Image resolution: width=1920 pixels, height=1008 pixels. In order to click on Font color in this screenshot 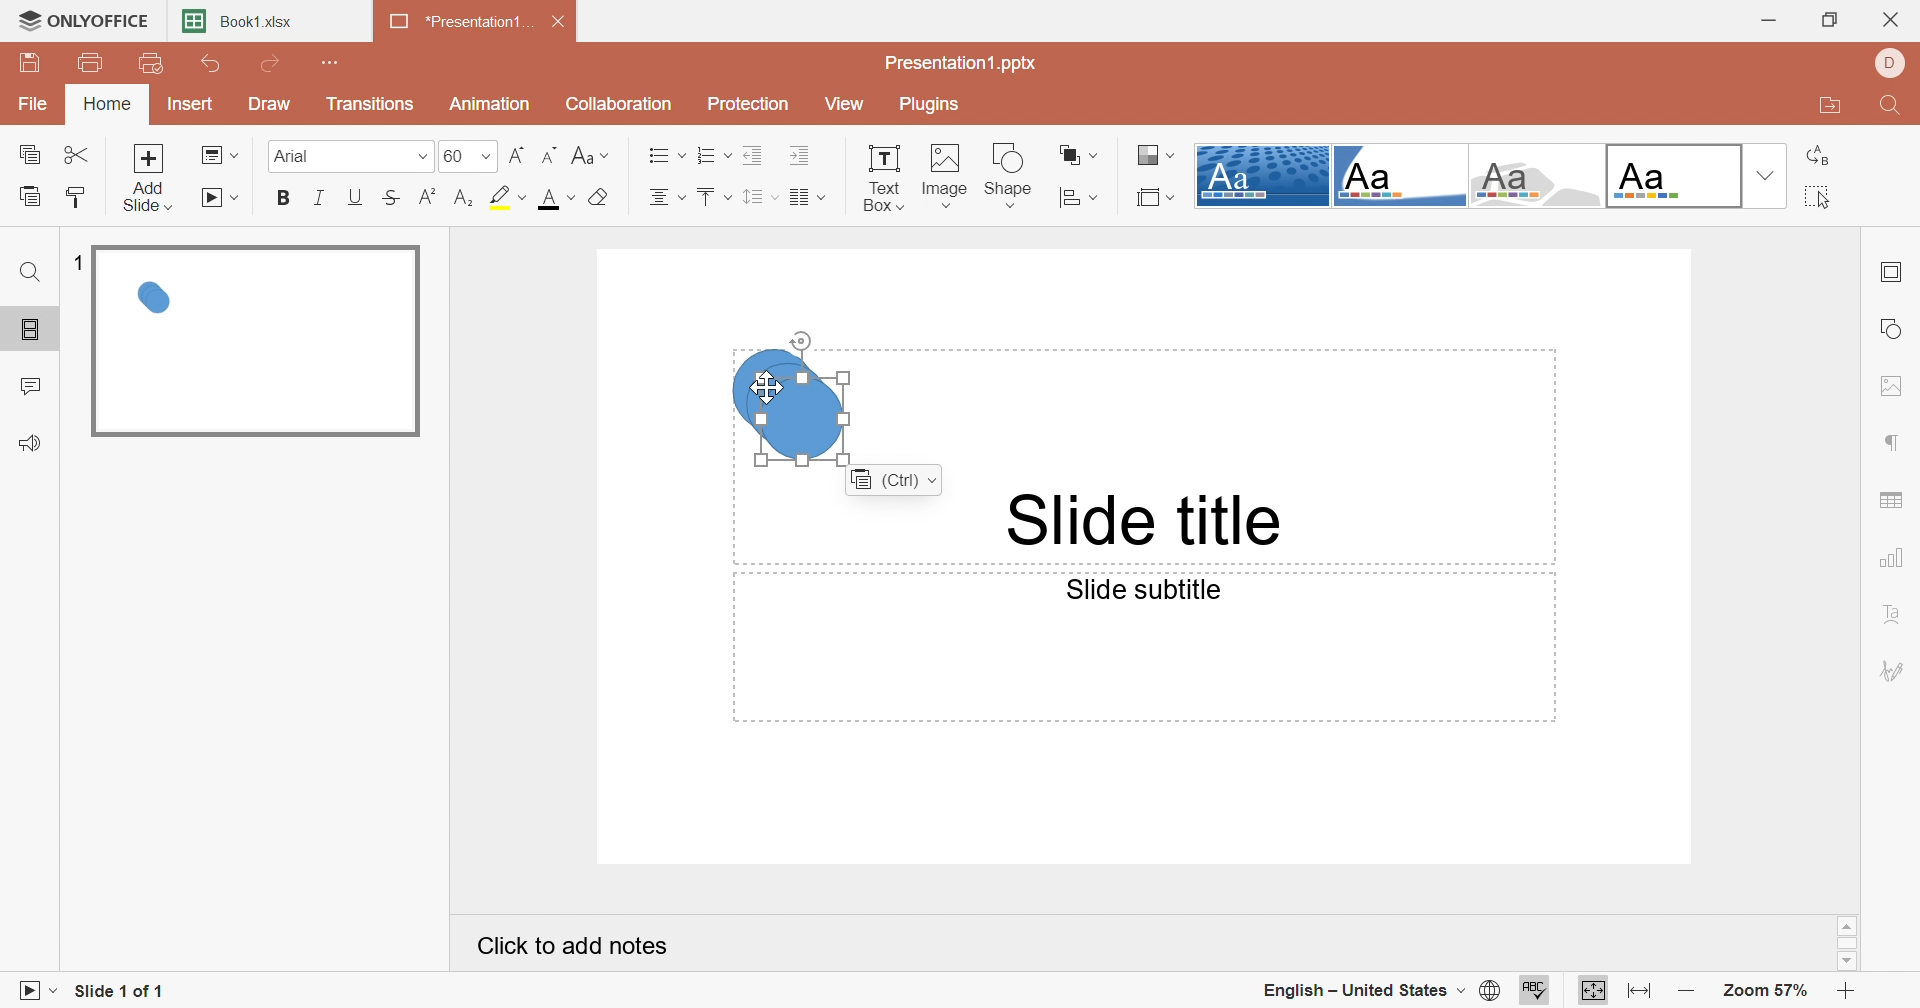, I will do `click(552, 197)`.